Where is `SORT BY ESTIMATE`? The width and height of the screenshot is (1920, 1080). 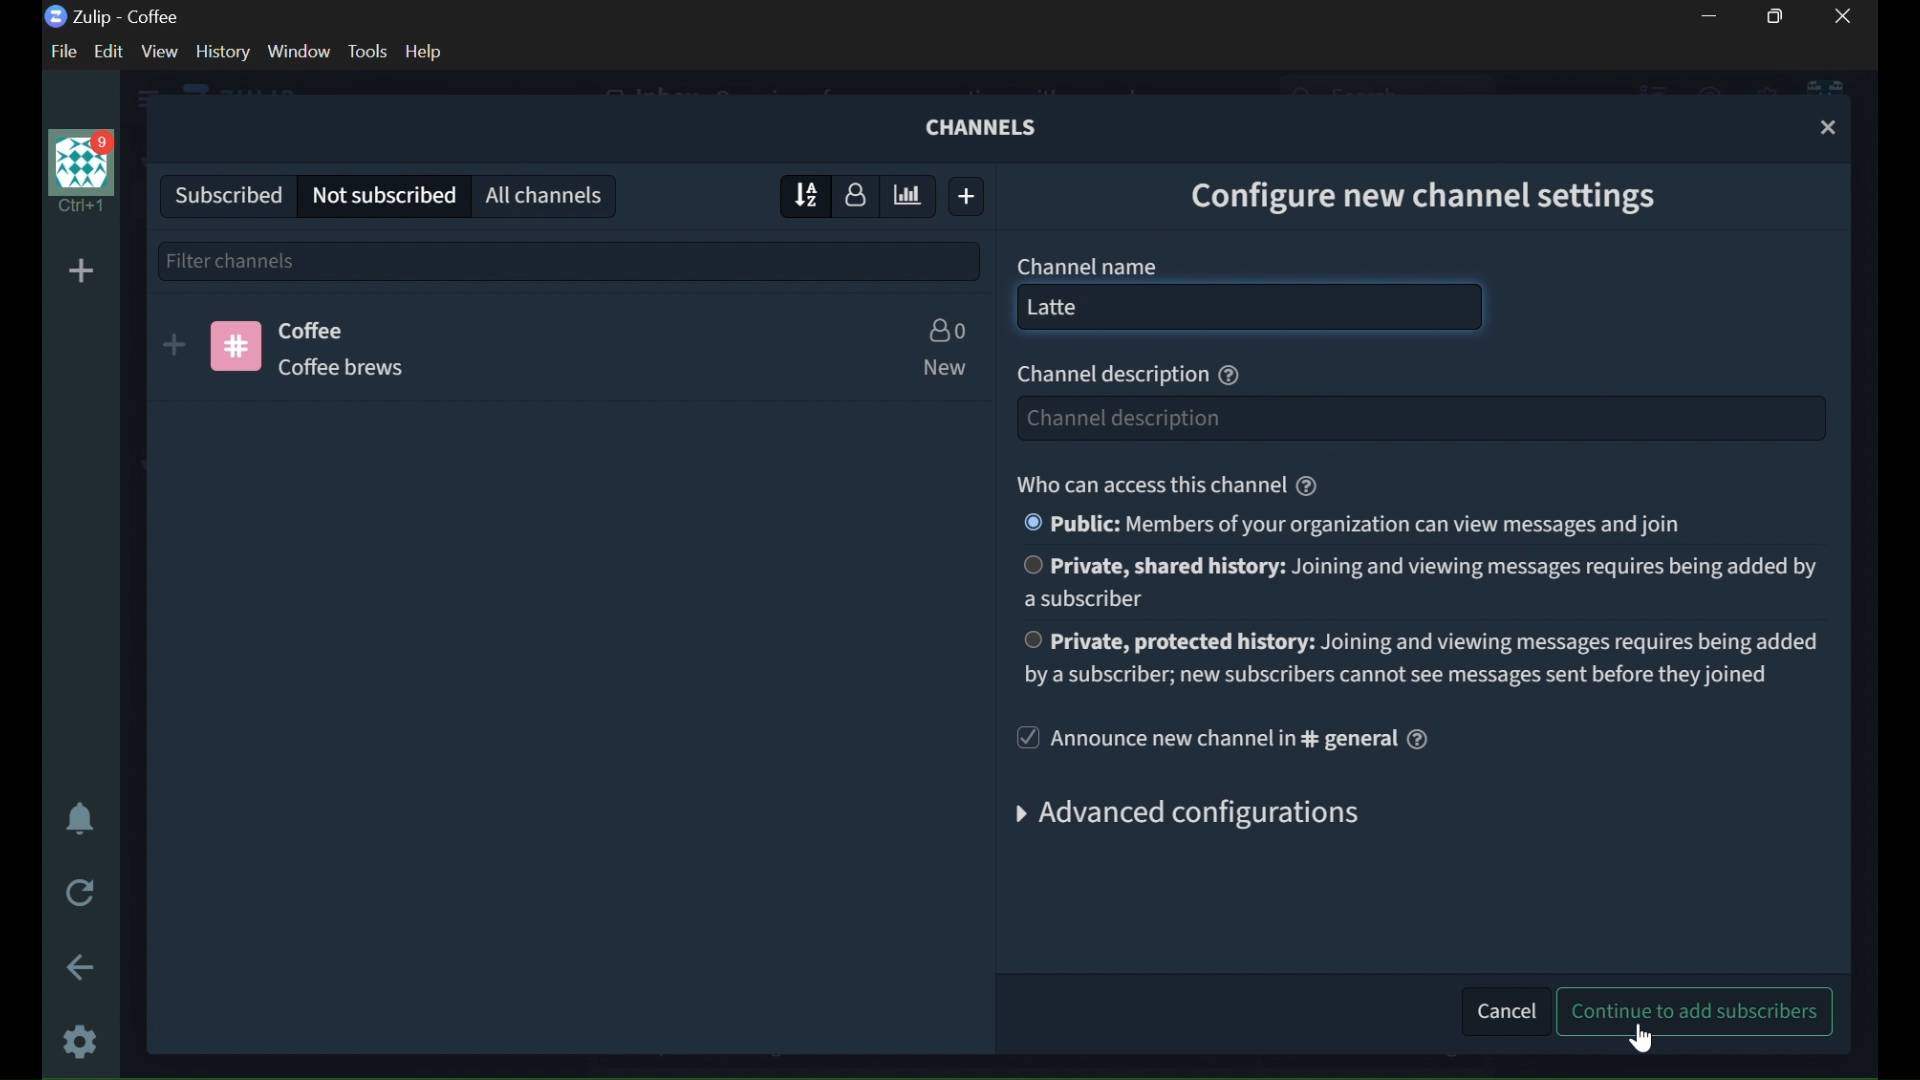
SORT BY ESTIMATE is located at coordinates (910, 197).